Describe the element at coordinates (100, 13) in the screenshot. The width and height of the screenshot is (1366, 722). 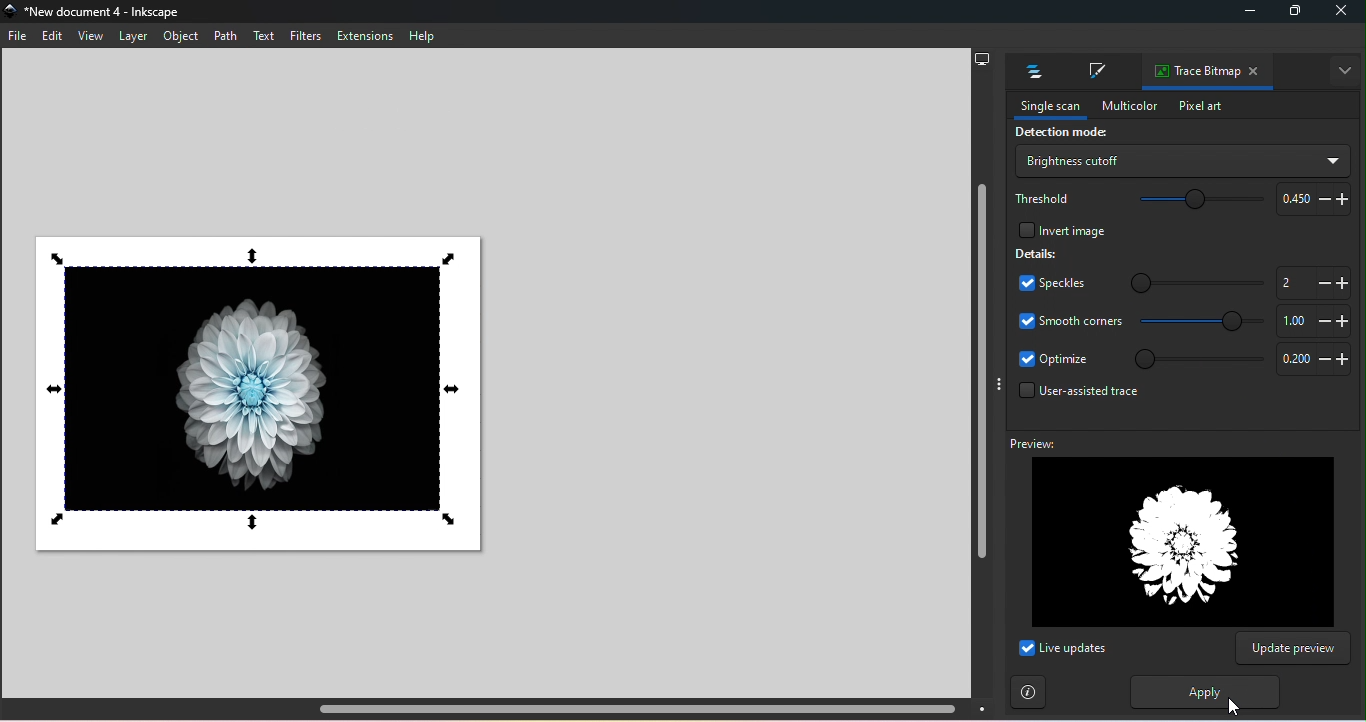
I see `File name` at that location.